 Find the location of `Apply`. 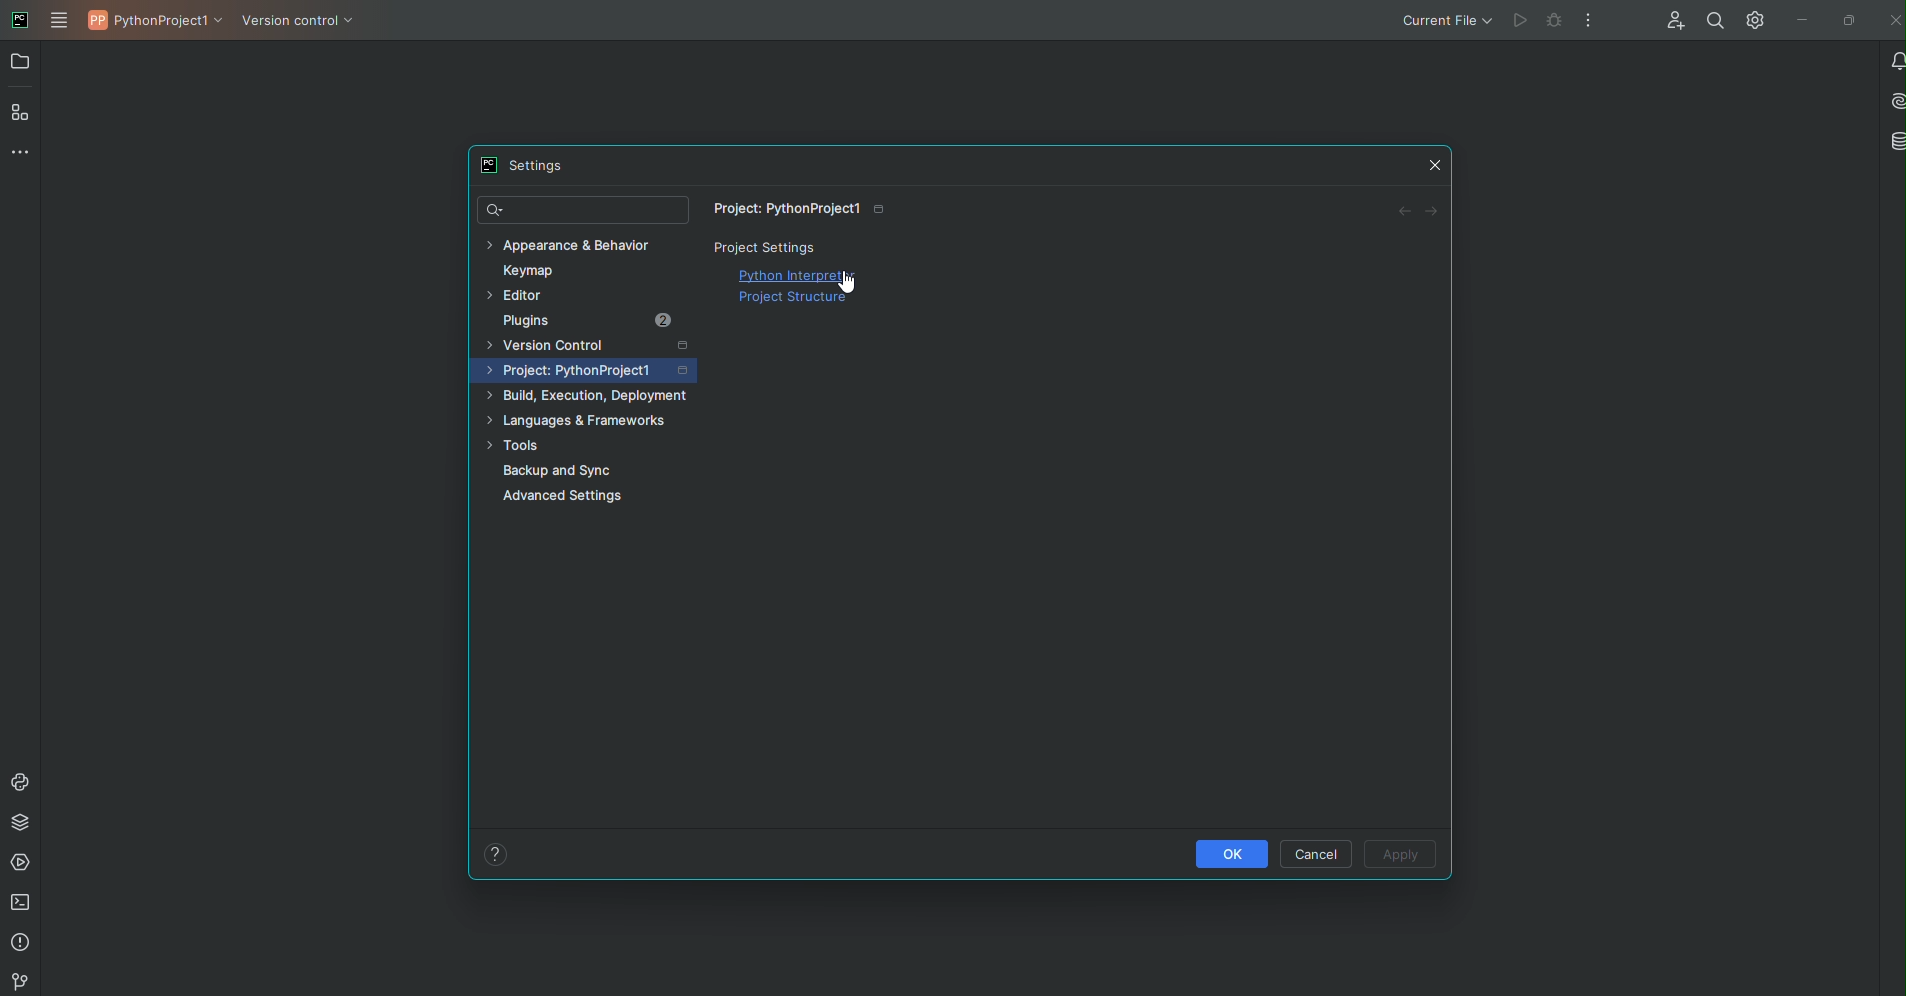

Apply is located at coordinates (1400, 856).